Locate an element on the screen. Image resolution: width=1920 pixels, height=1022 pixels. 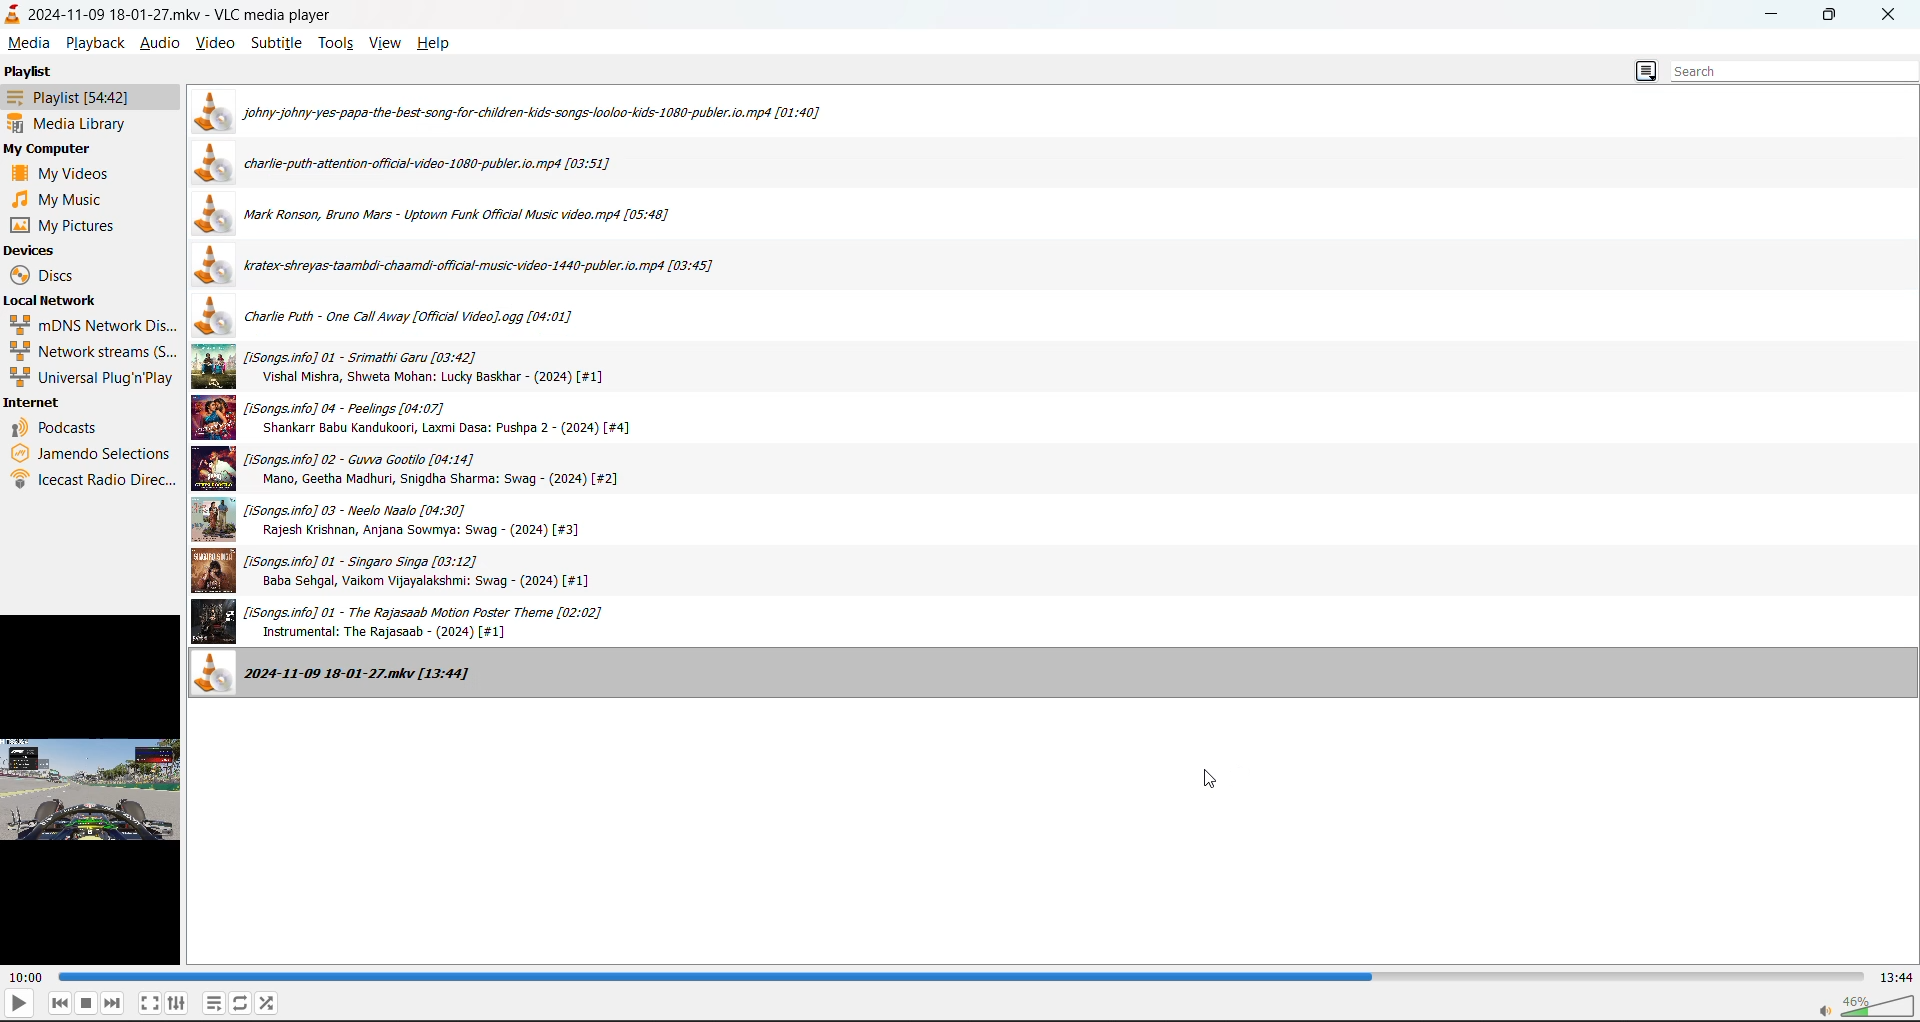
playlist is located at coordinates (214, 1002).